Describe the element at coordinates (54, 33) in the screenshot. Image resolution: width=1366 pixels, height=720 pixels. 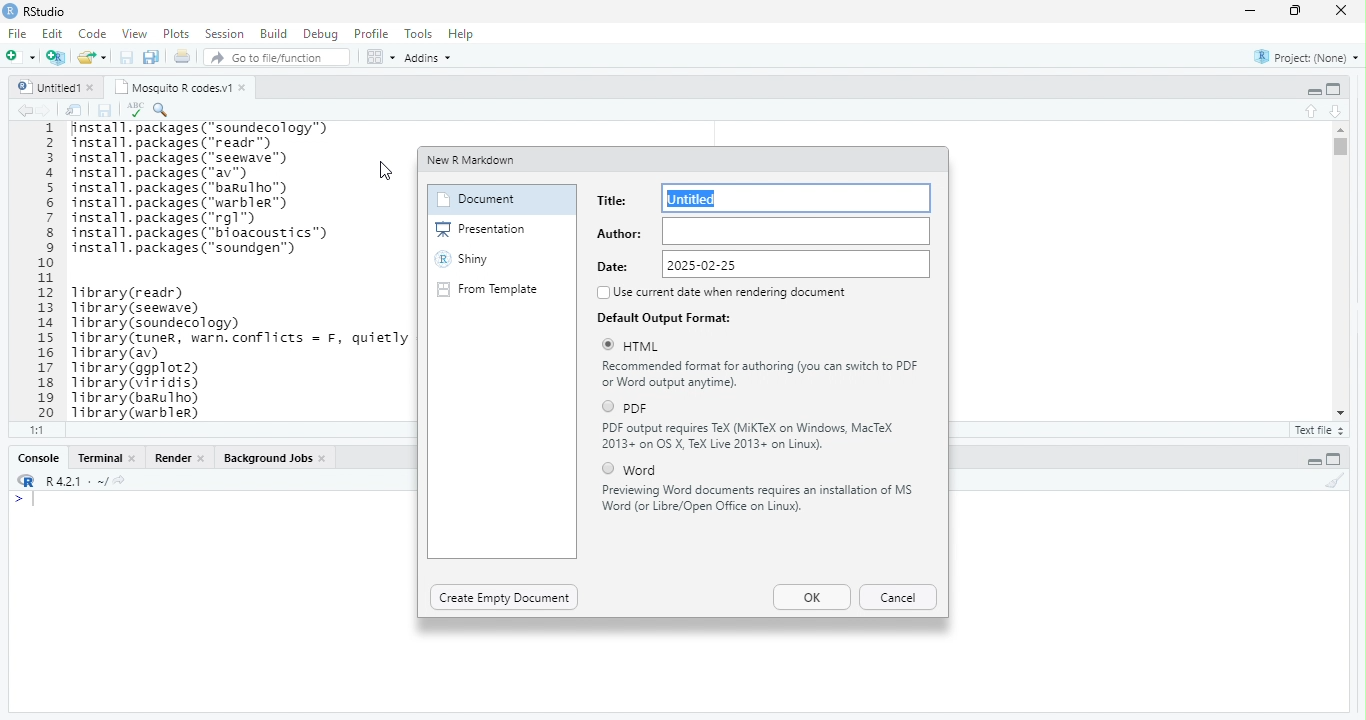
I see `Edit` at that location.